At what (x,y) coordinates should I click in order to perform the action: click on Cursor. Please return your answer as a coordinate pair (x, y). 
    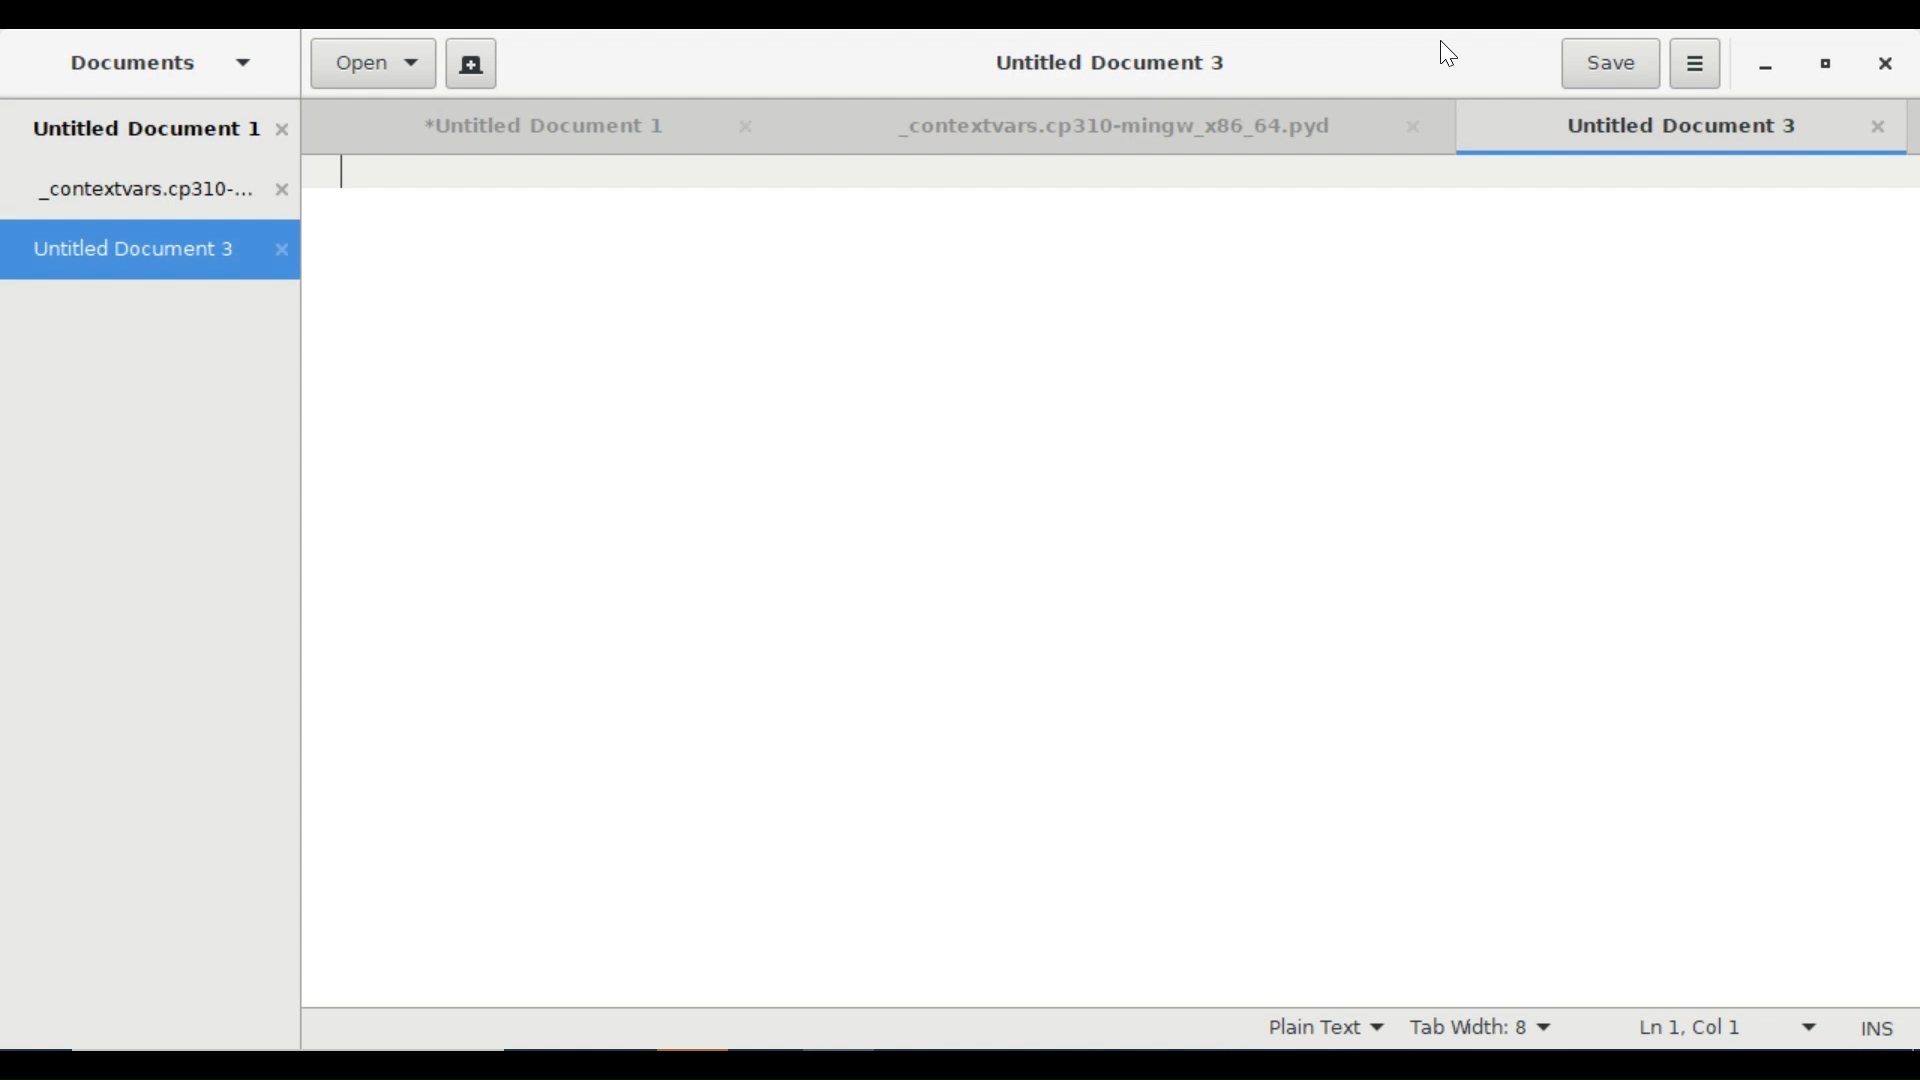
    Looking at the image, I should click on (1448, 56).